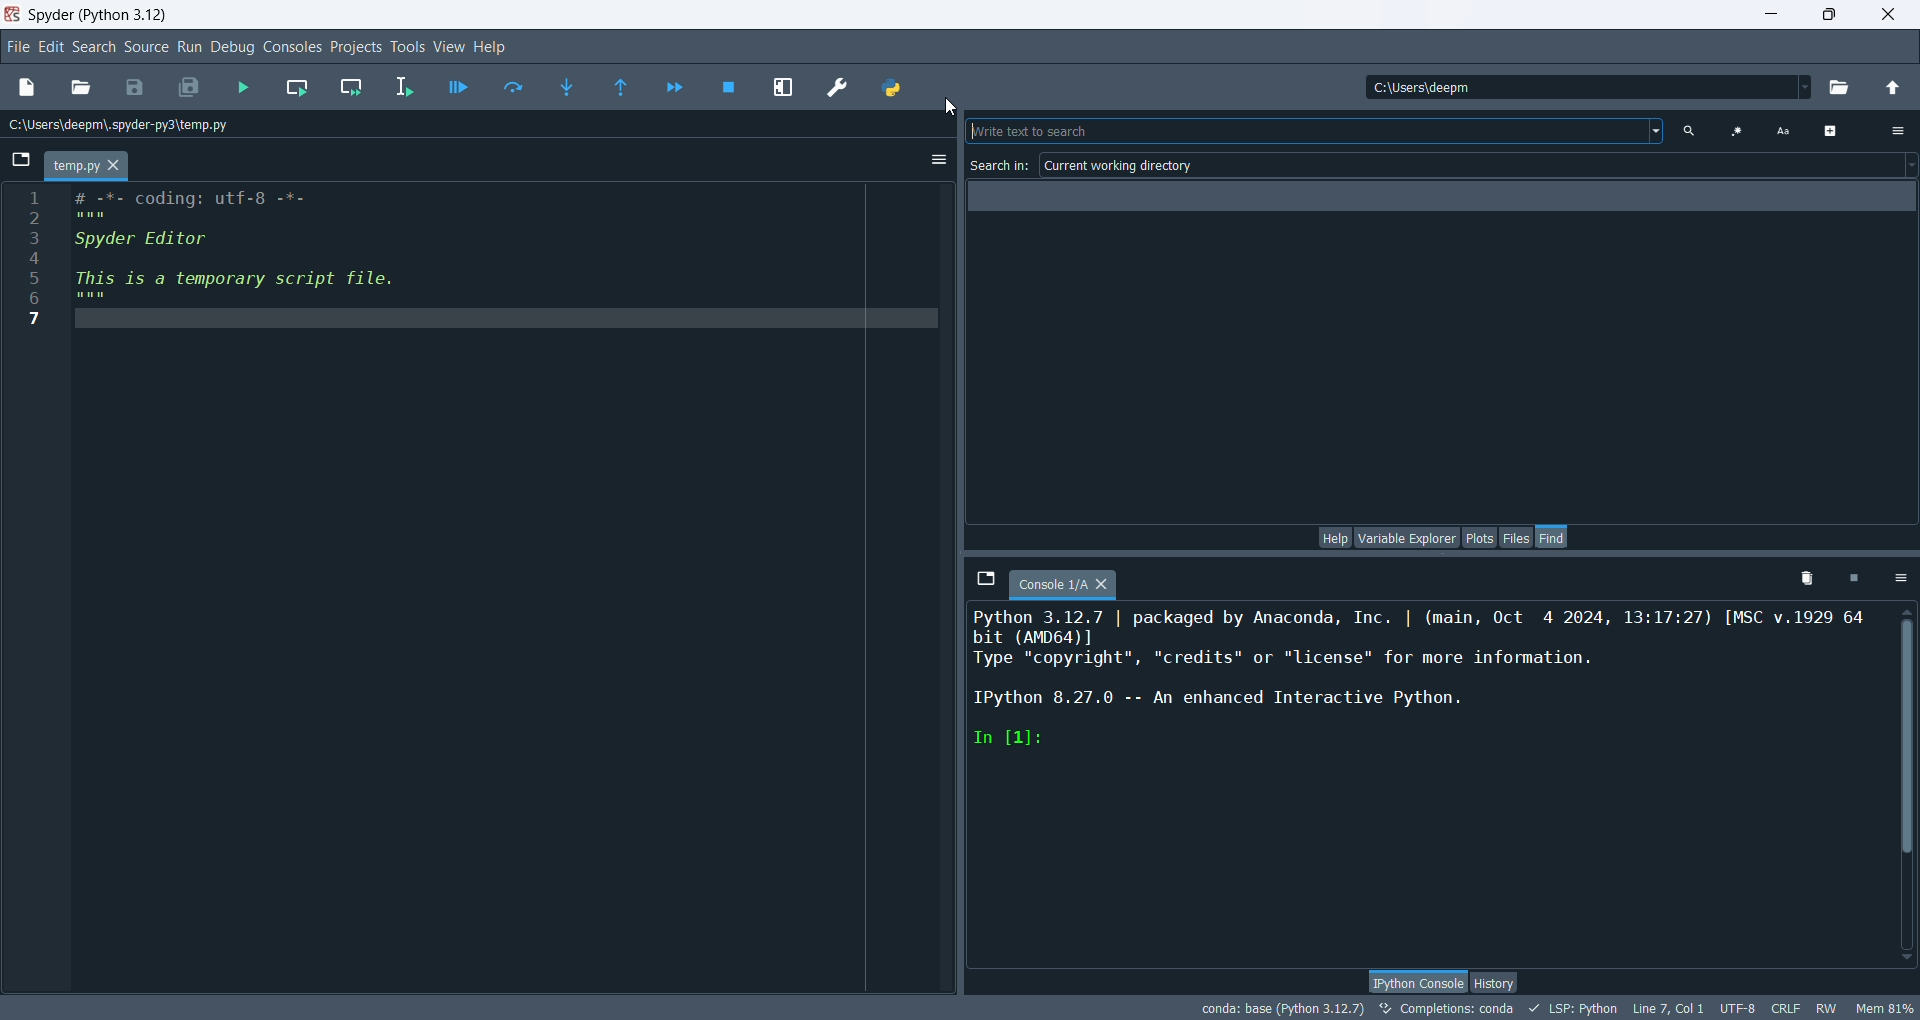  Describe the element at coordinates (1768, 15) in the screenshot. I see `minimize` at that location.